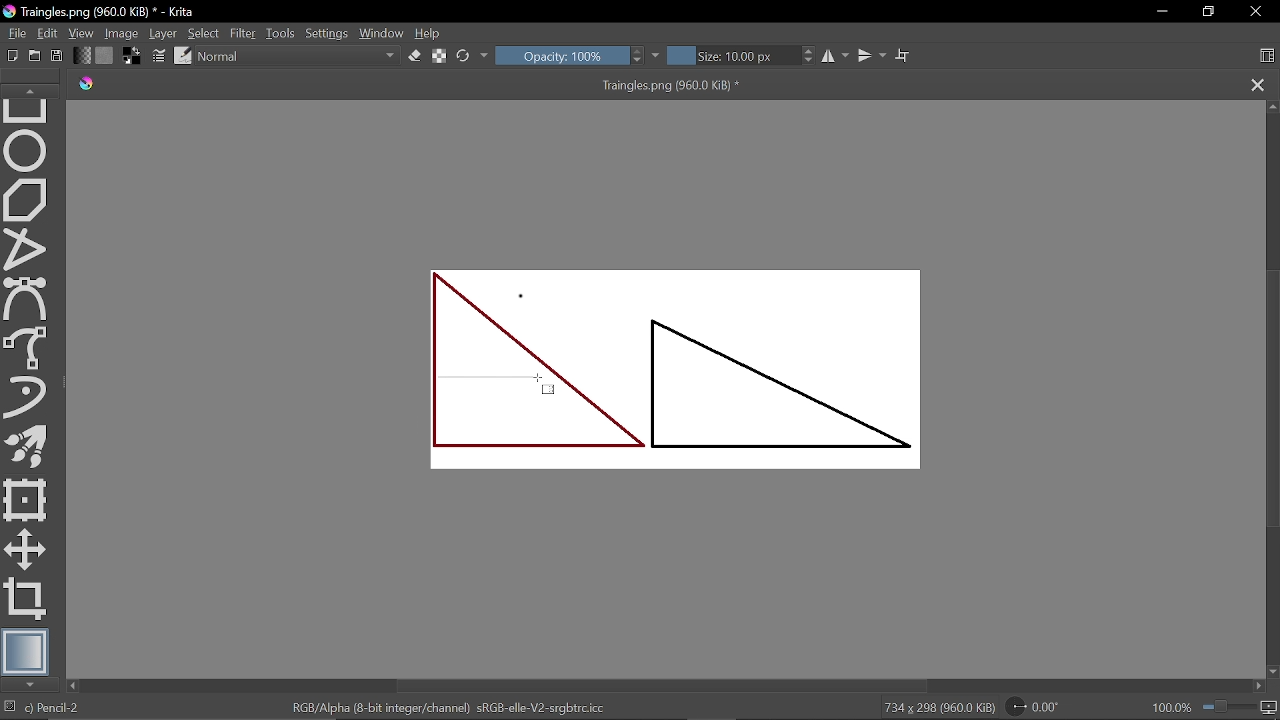 Image resolution: width=1280 pixels, height=720 pixels. What do you see at coordinates (452, 707) in the screenshot?
I see `RGB/Alpha (8-bit integer/channel) sRGE-elle-V2-srgbtrc.icc` at bounding box center [452, 707].